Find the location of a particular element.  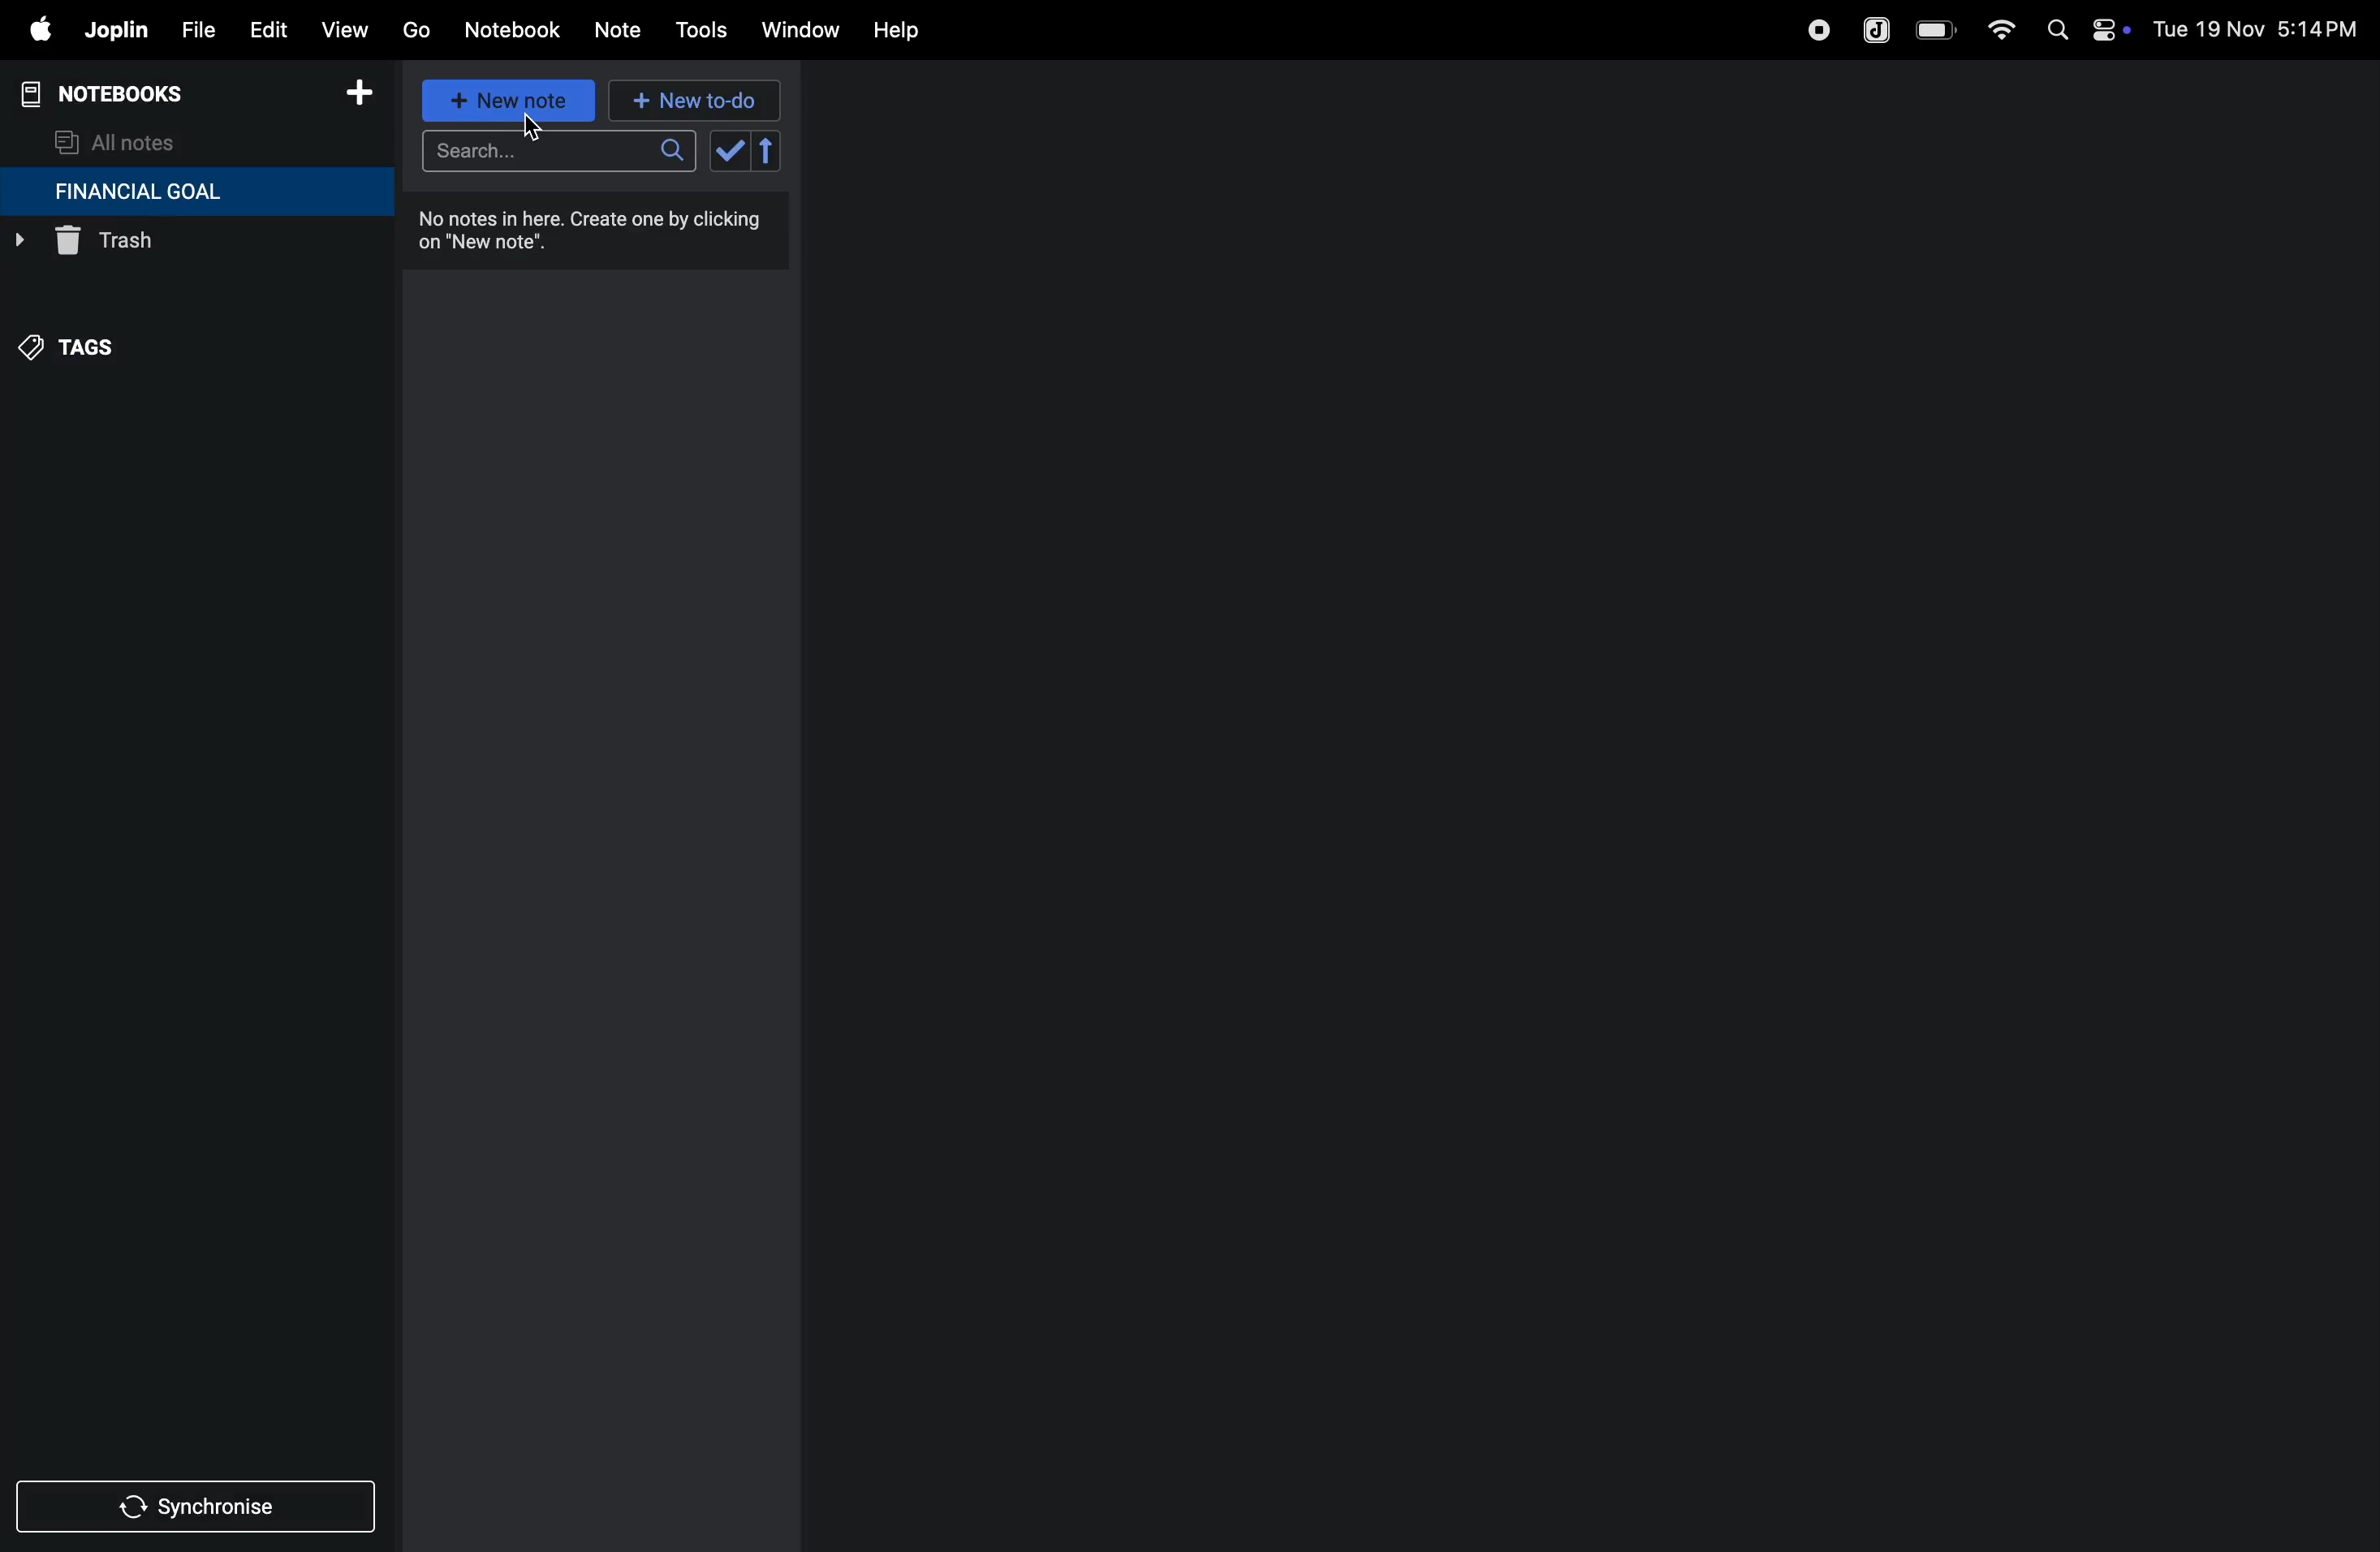

edit is located at coordinates (259, 25).